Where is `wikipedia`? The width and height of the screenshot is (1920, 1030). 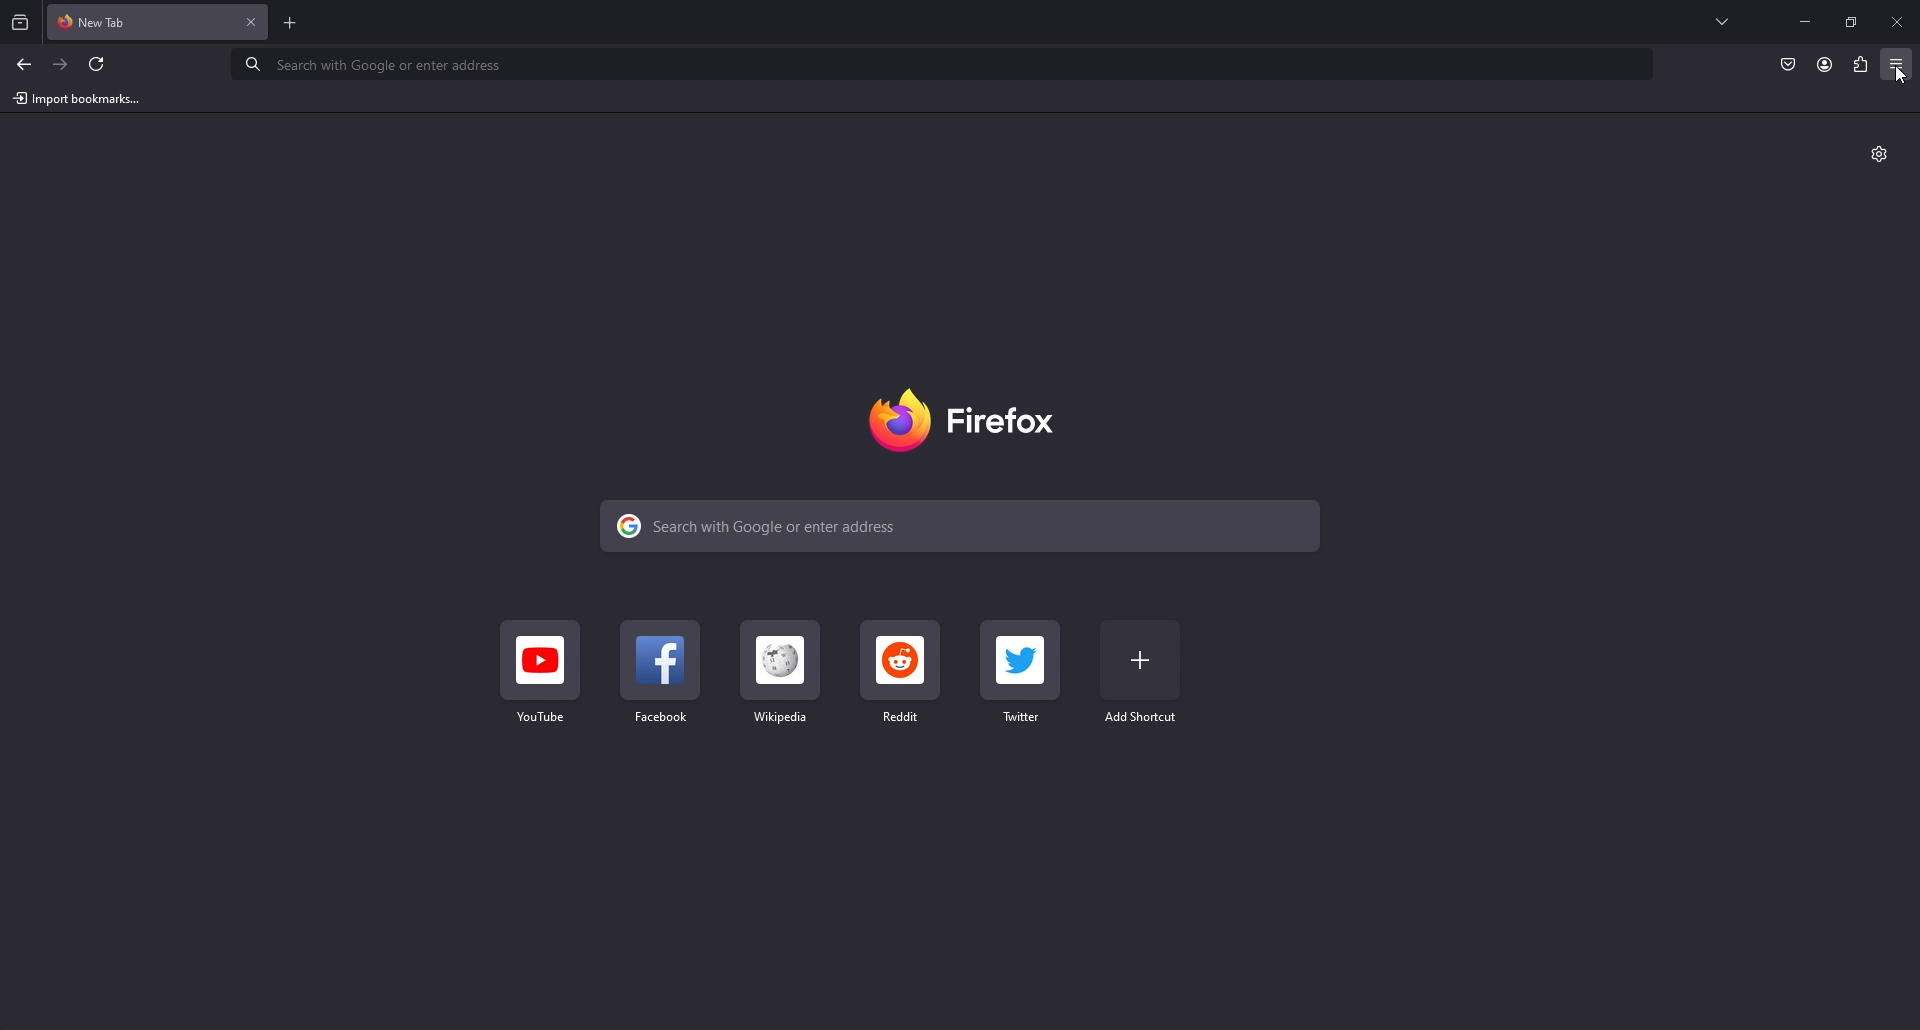 wikipedia is located at coordinates (783, 675).